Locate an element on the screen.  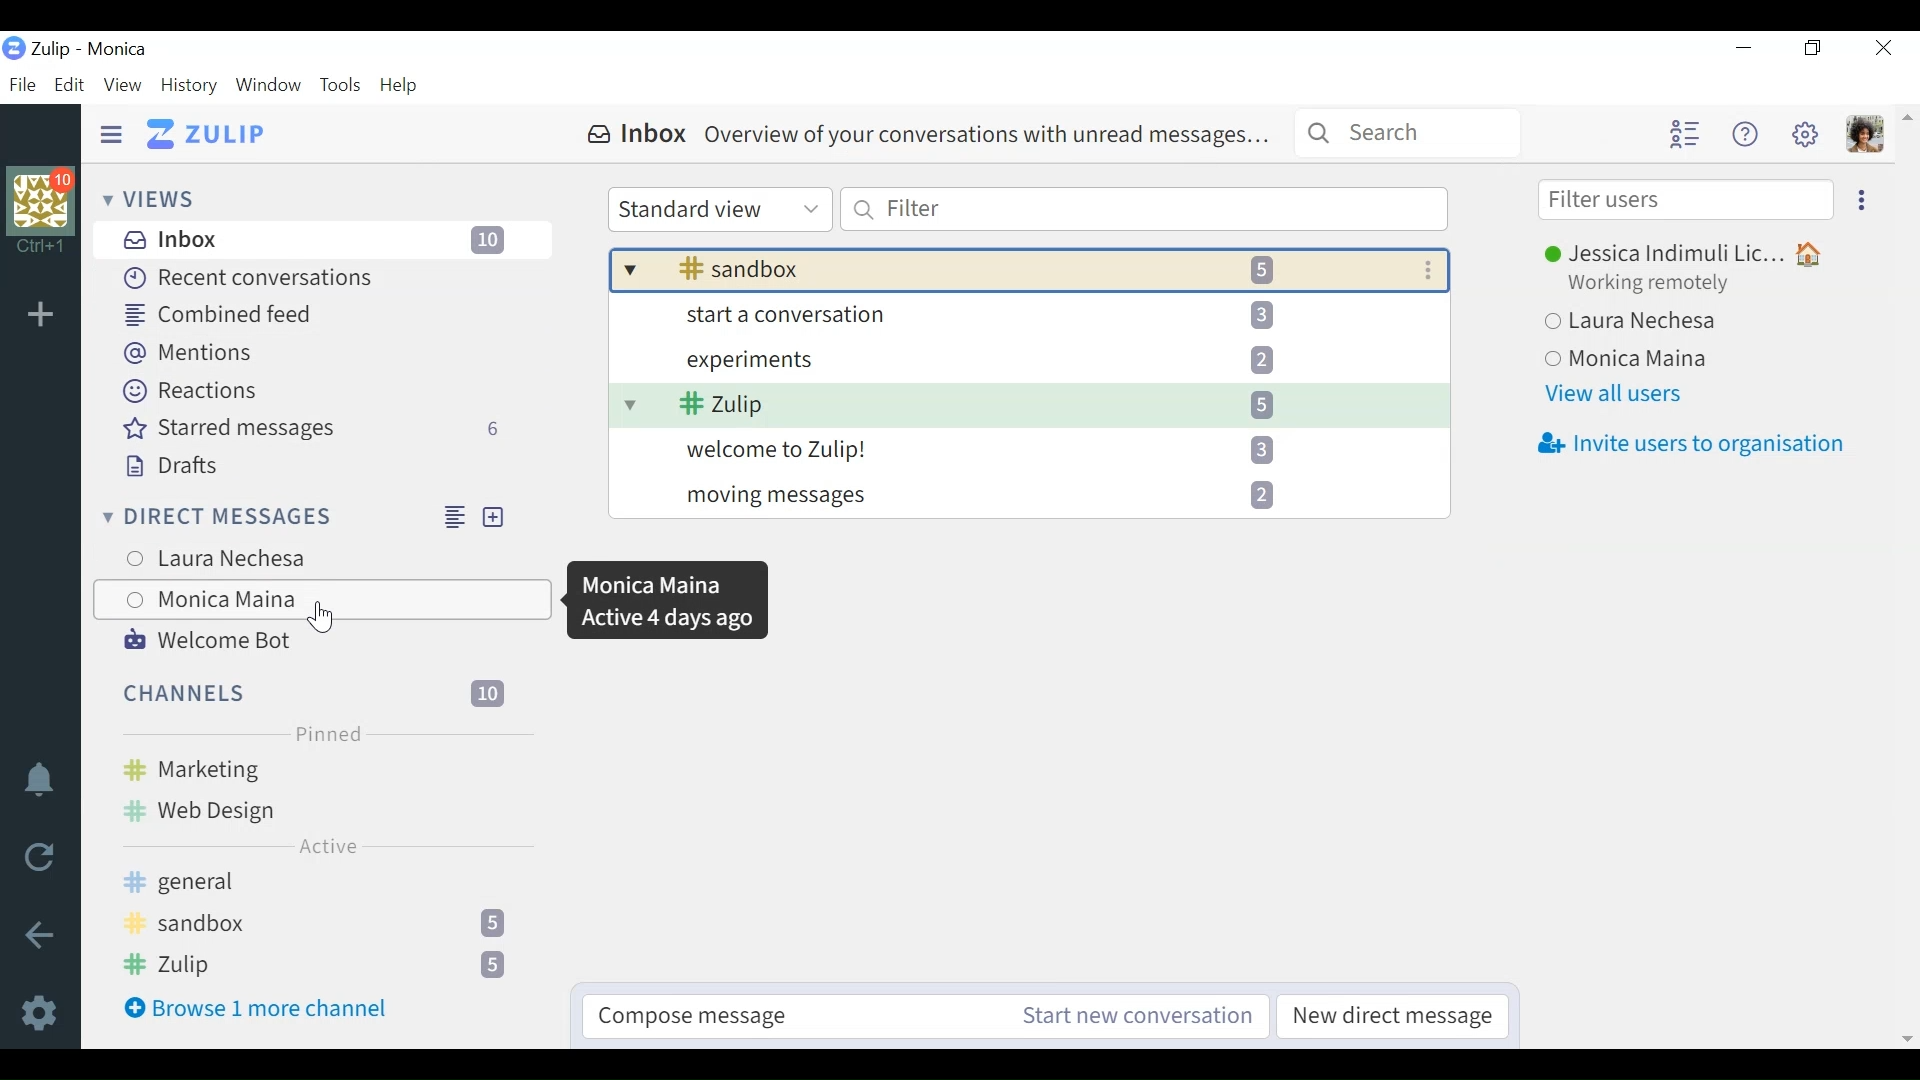
Window is located at coordinates (269, 86).